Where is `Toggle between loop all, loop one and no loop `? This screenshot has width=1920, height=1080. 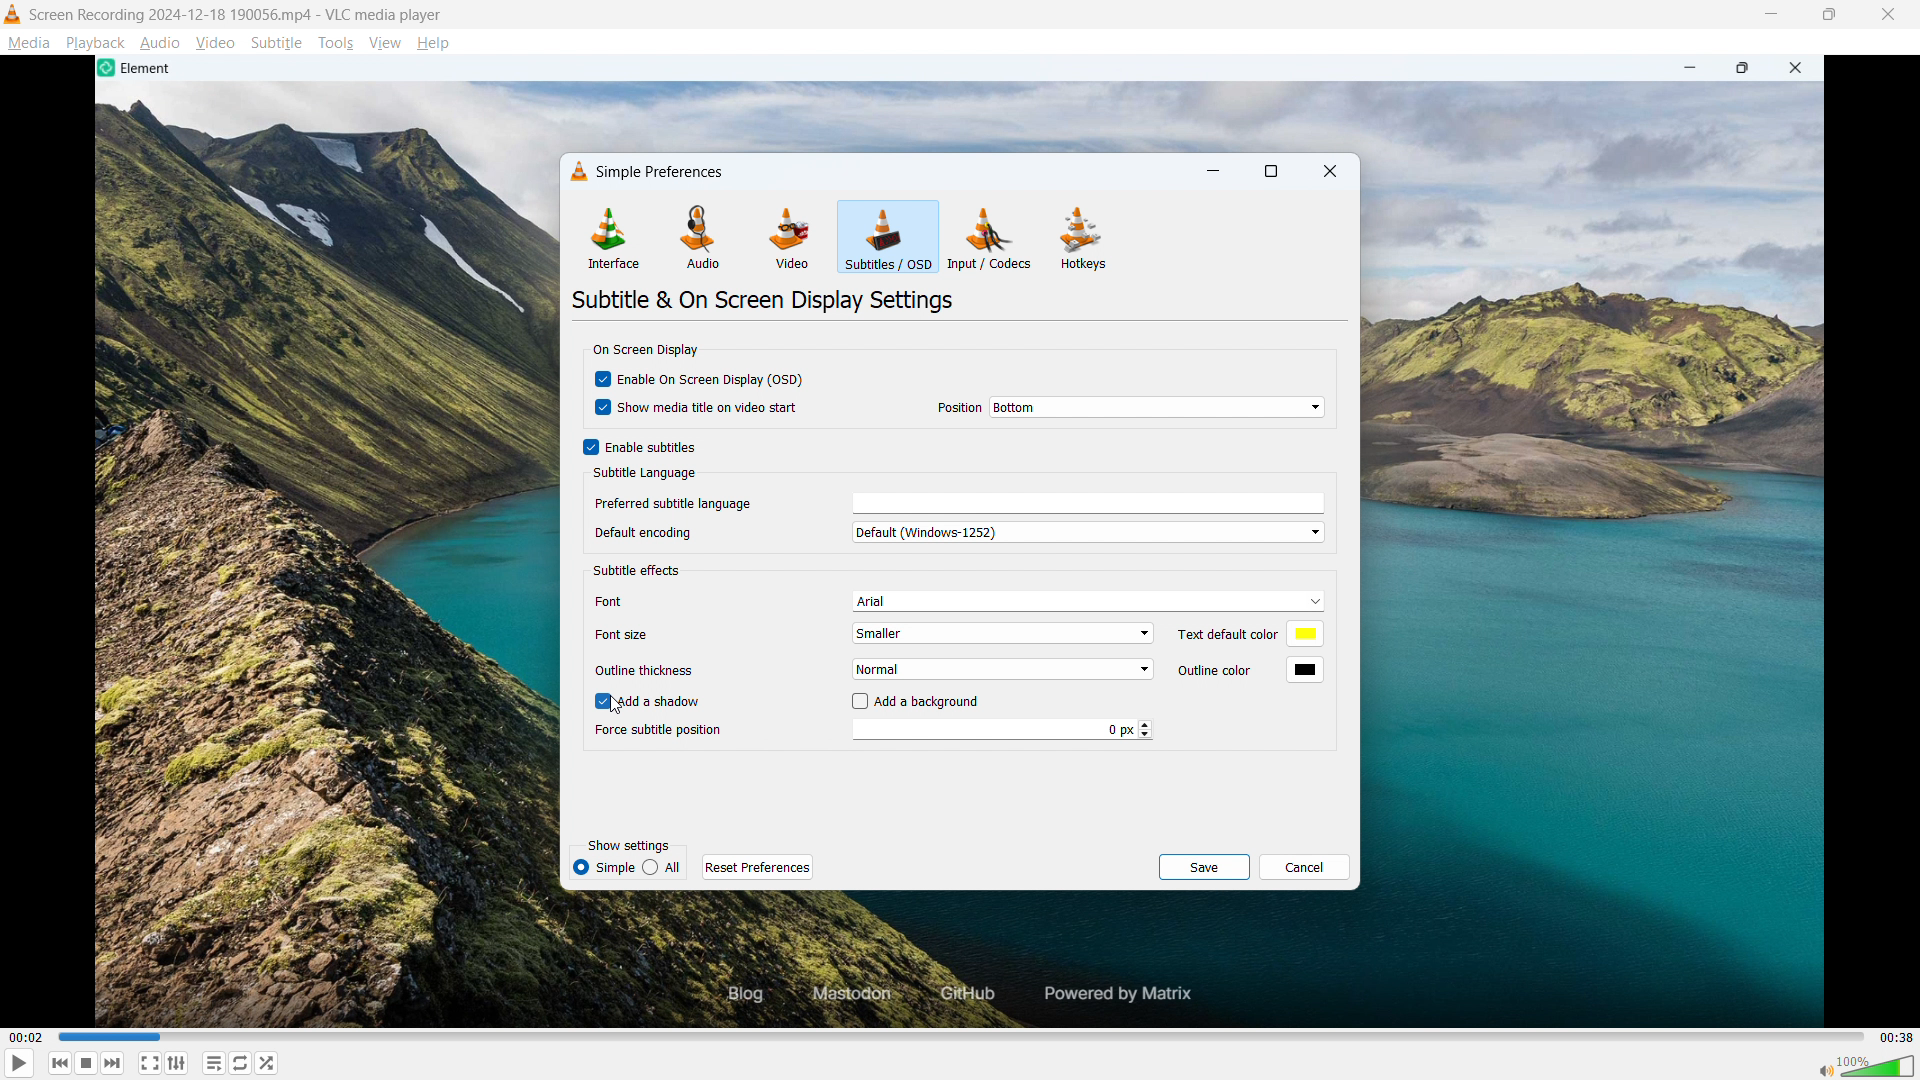
Toggle between loop all, loop one and no loop  is located at coordinates (242, 1063).